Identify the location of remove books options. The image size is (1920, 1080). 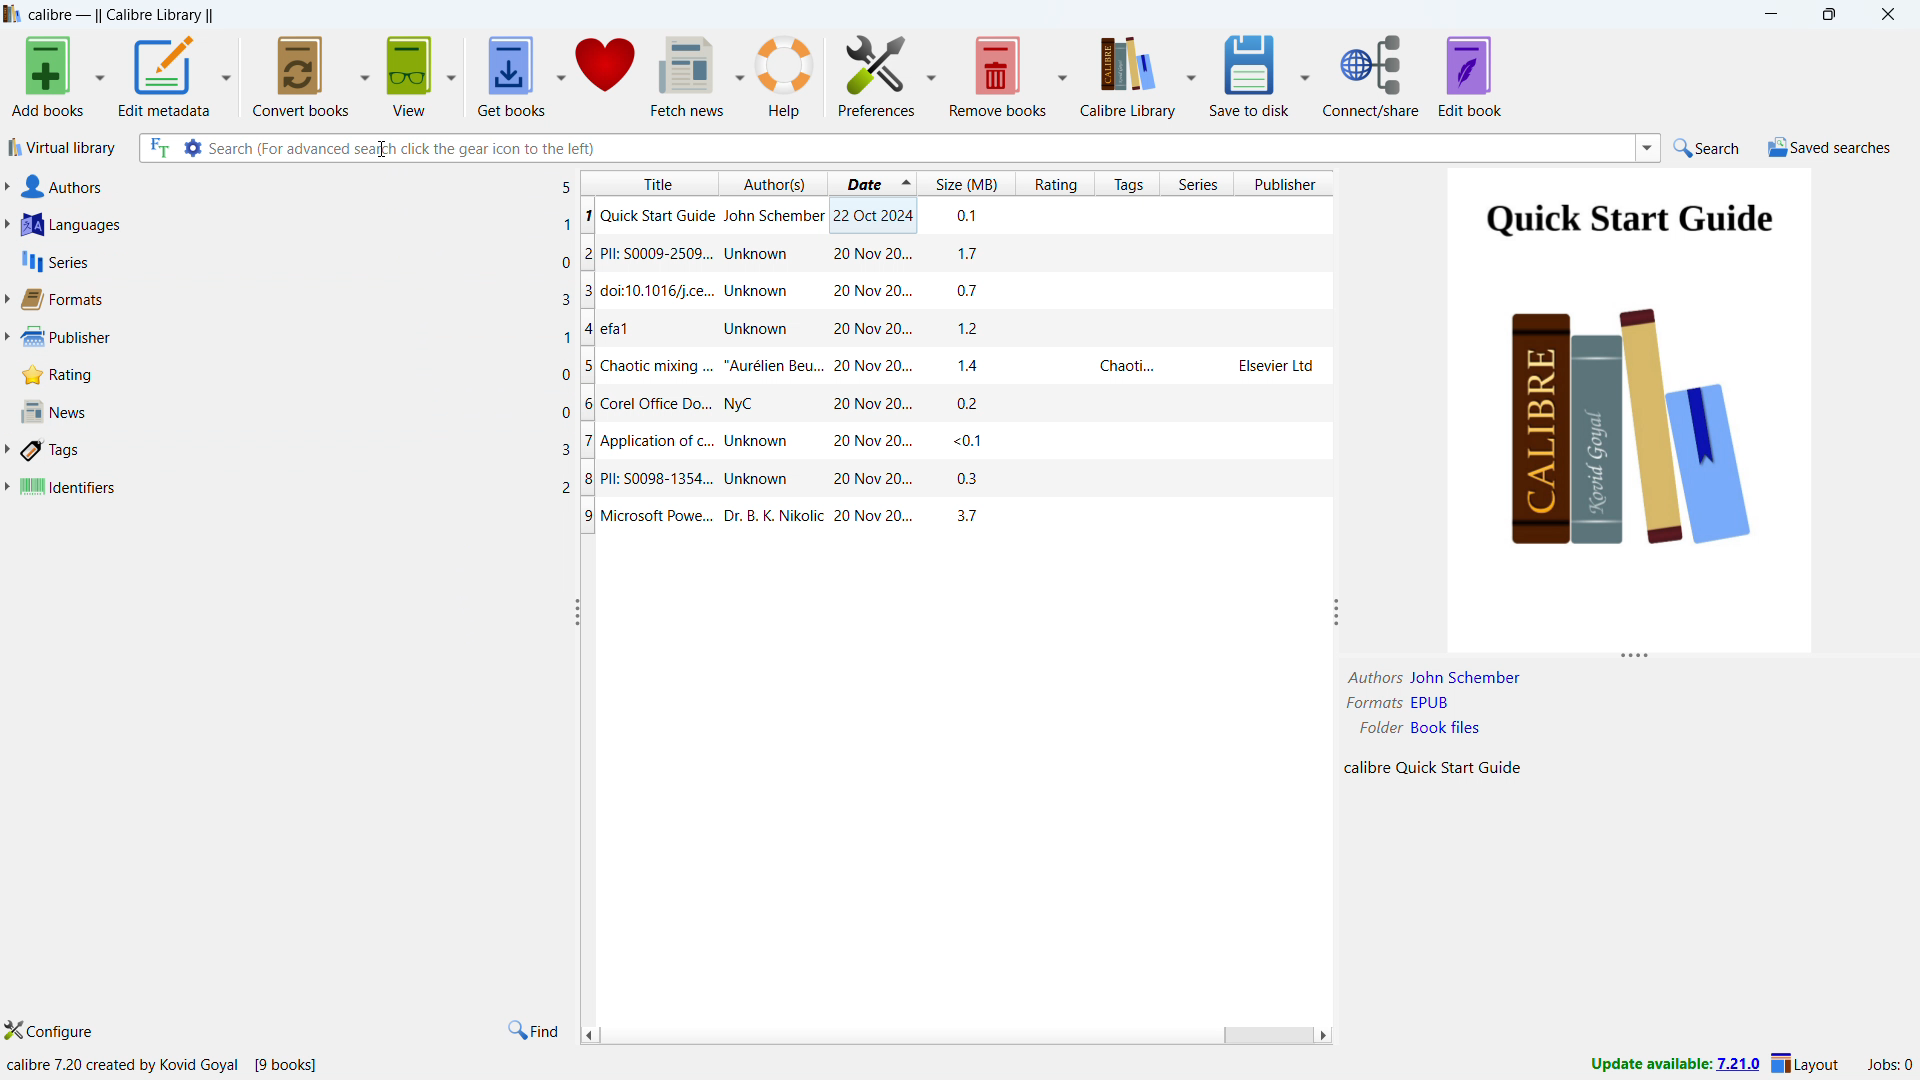
(1064, 75).